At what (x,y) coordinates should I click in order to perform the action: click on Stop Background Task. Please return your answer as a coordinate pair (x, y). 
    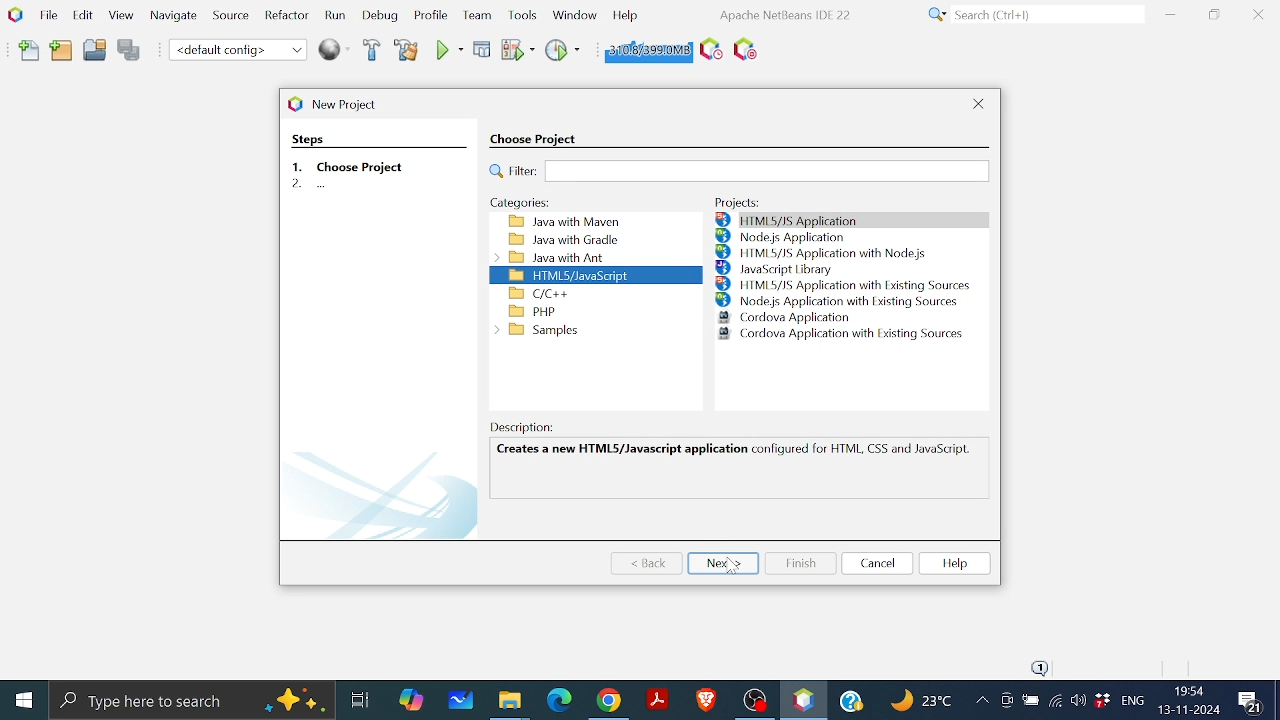
    Looking at the image, I should click on (744, 50).